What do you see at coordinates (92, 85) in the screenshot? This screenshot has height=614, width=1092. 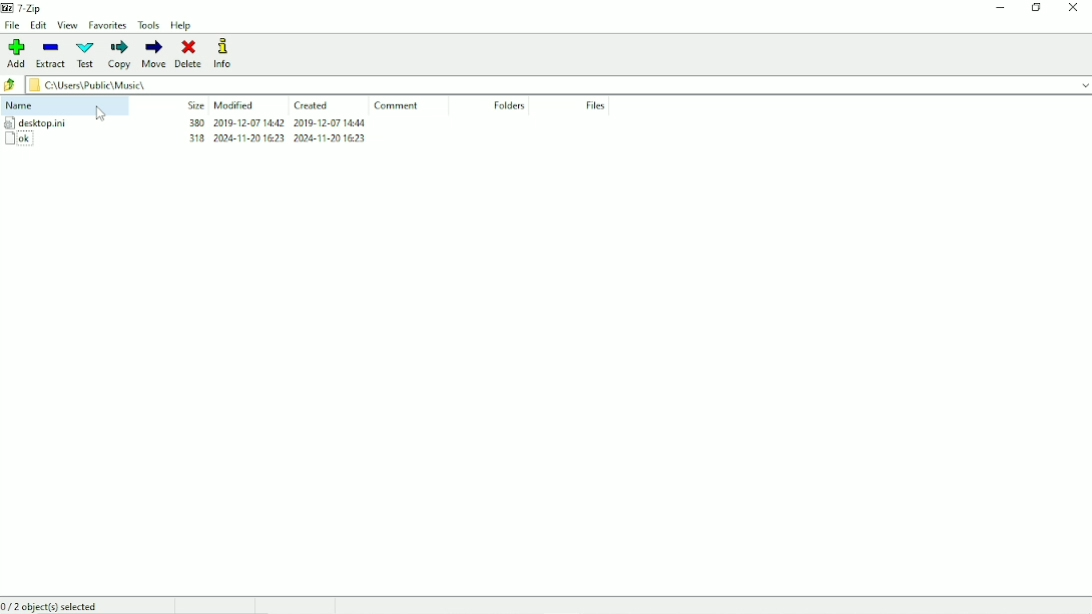 I see `C:\Users\Public\Music\.` at bounding box center [92, 85].